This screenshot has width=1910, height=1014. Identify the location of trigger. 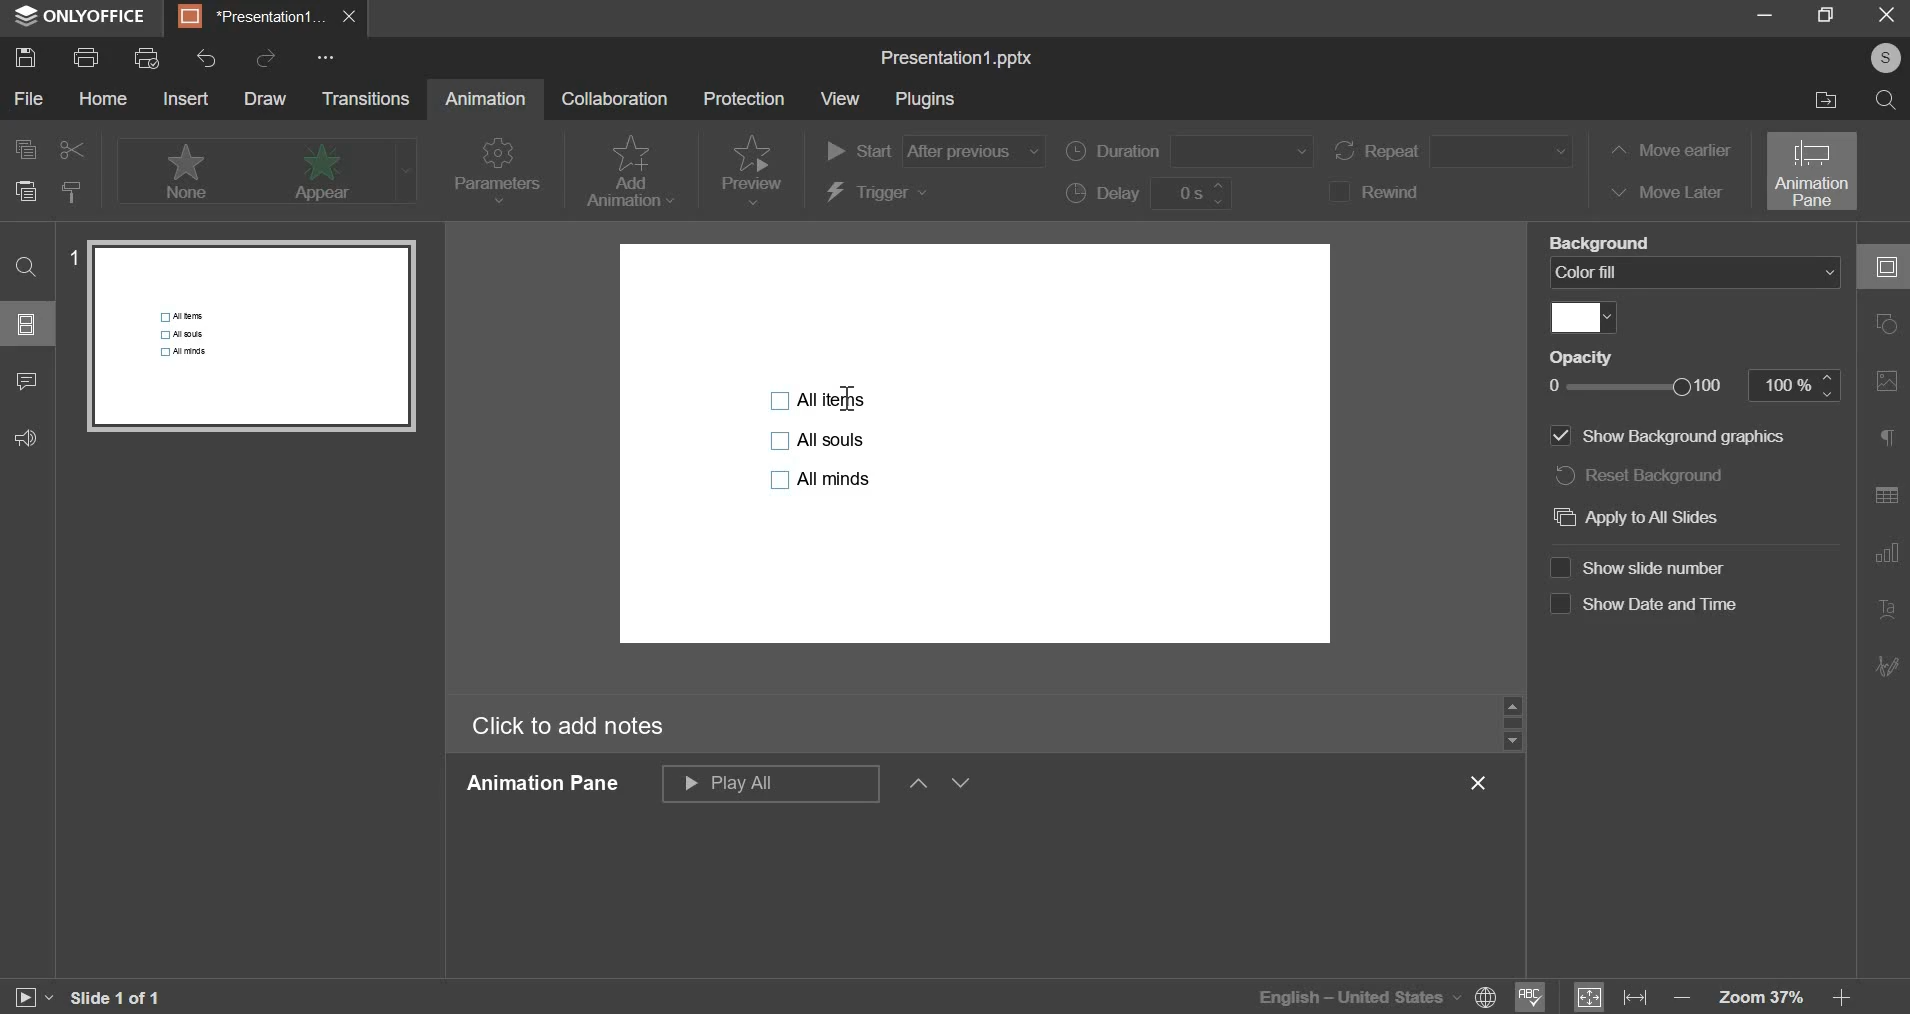
(878, 194).